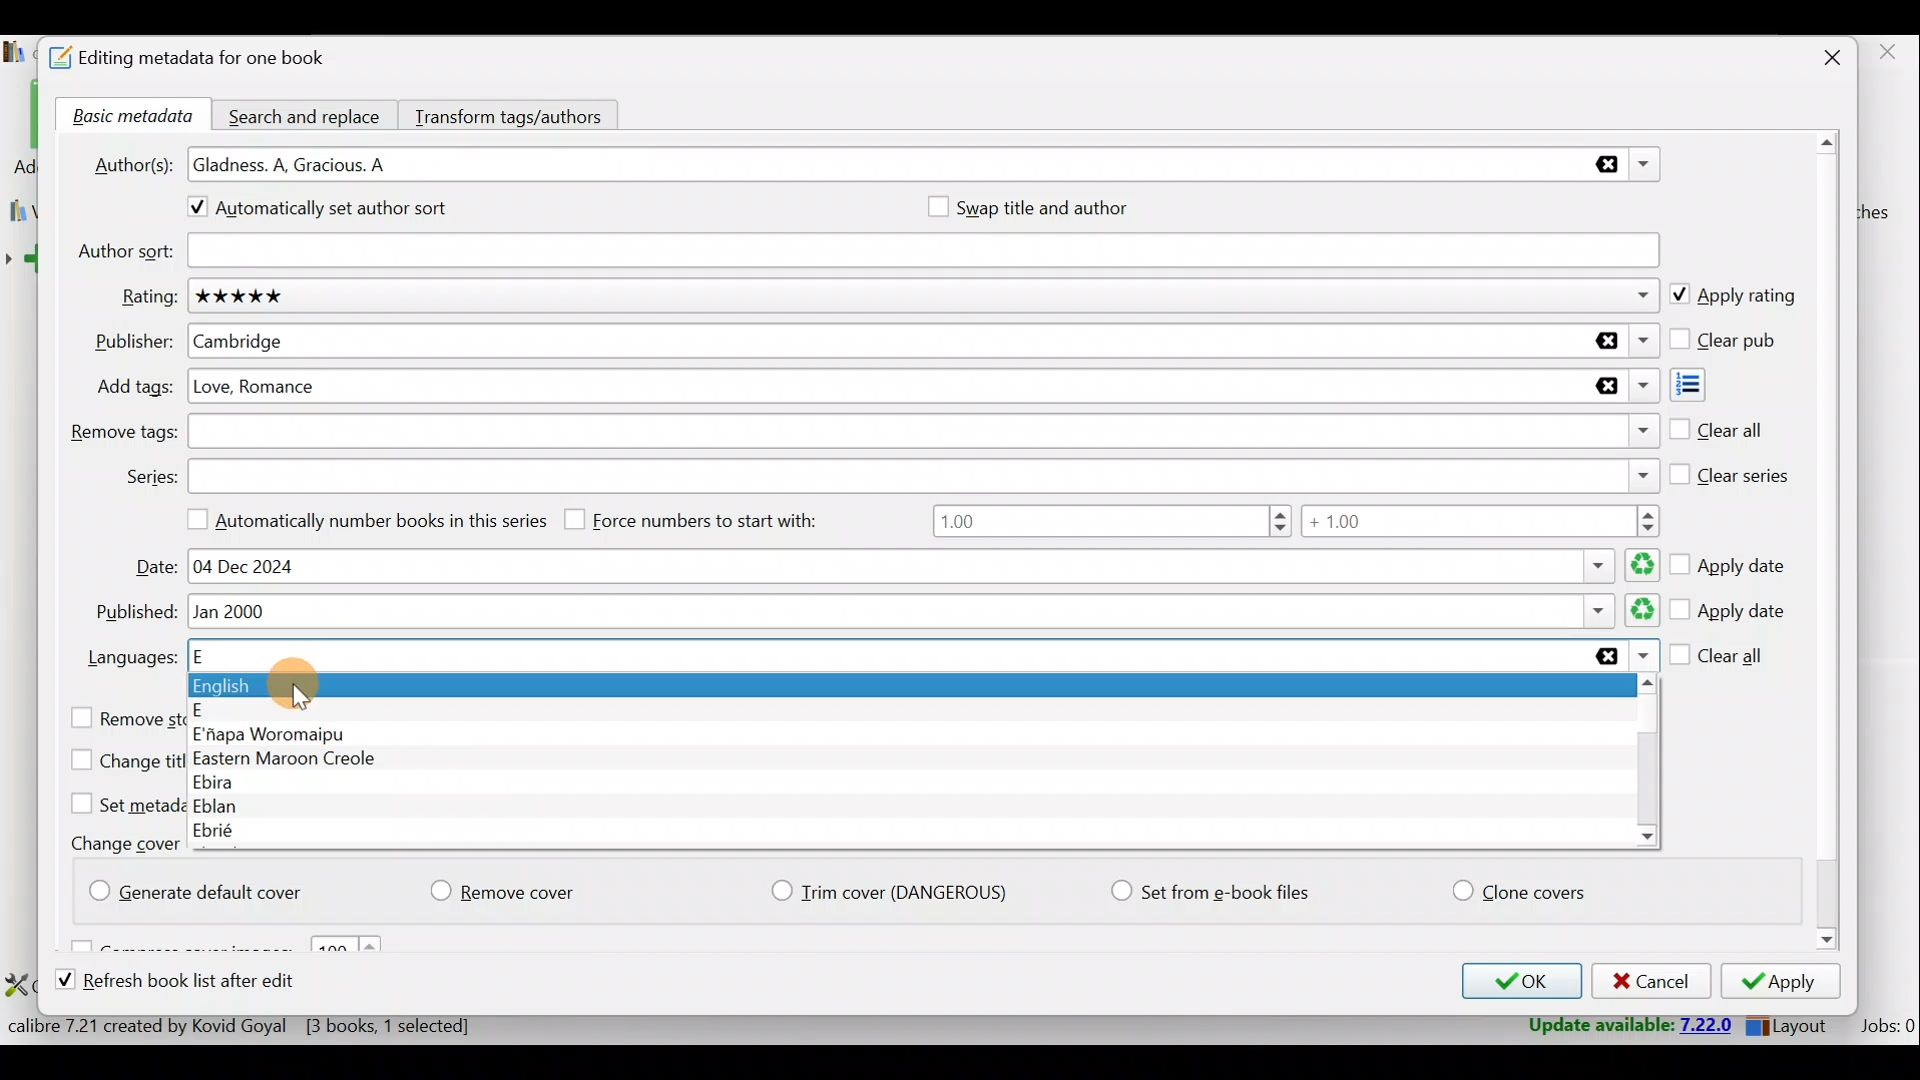  I want to click on Cursor, so click(296, 701).